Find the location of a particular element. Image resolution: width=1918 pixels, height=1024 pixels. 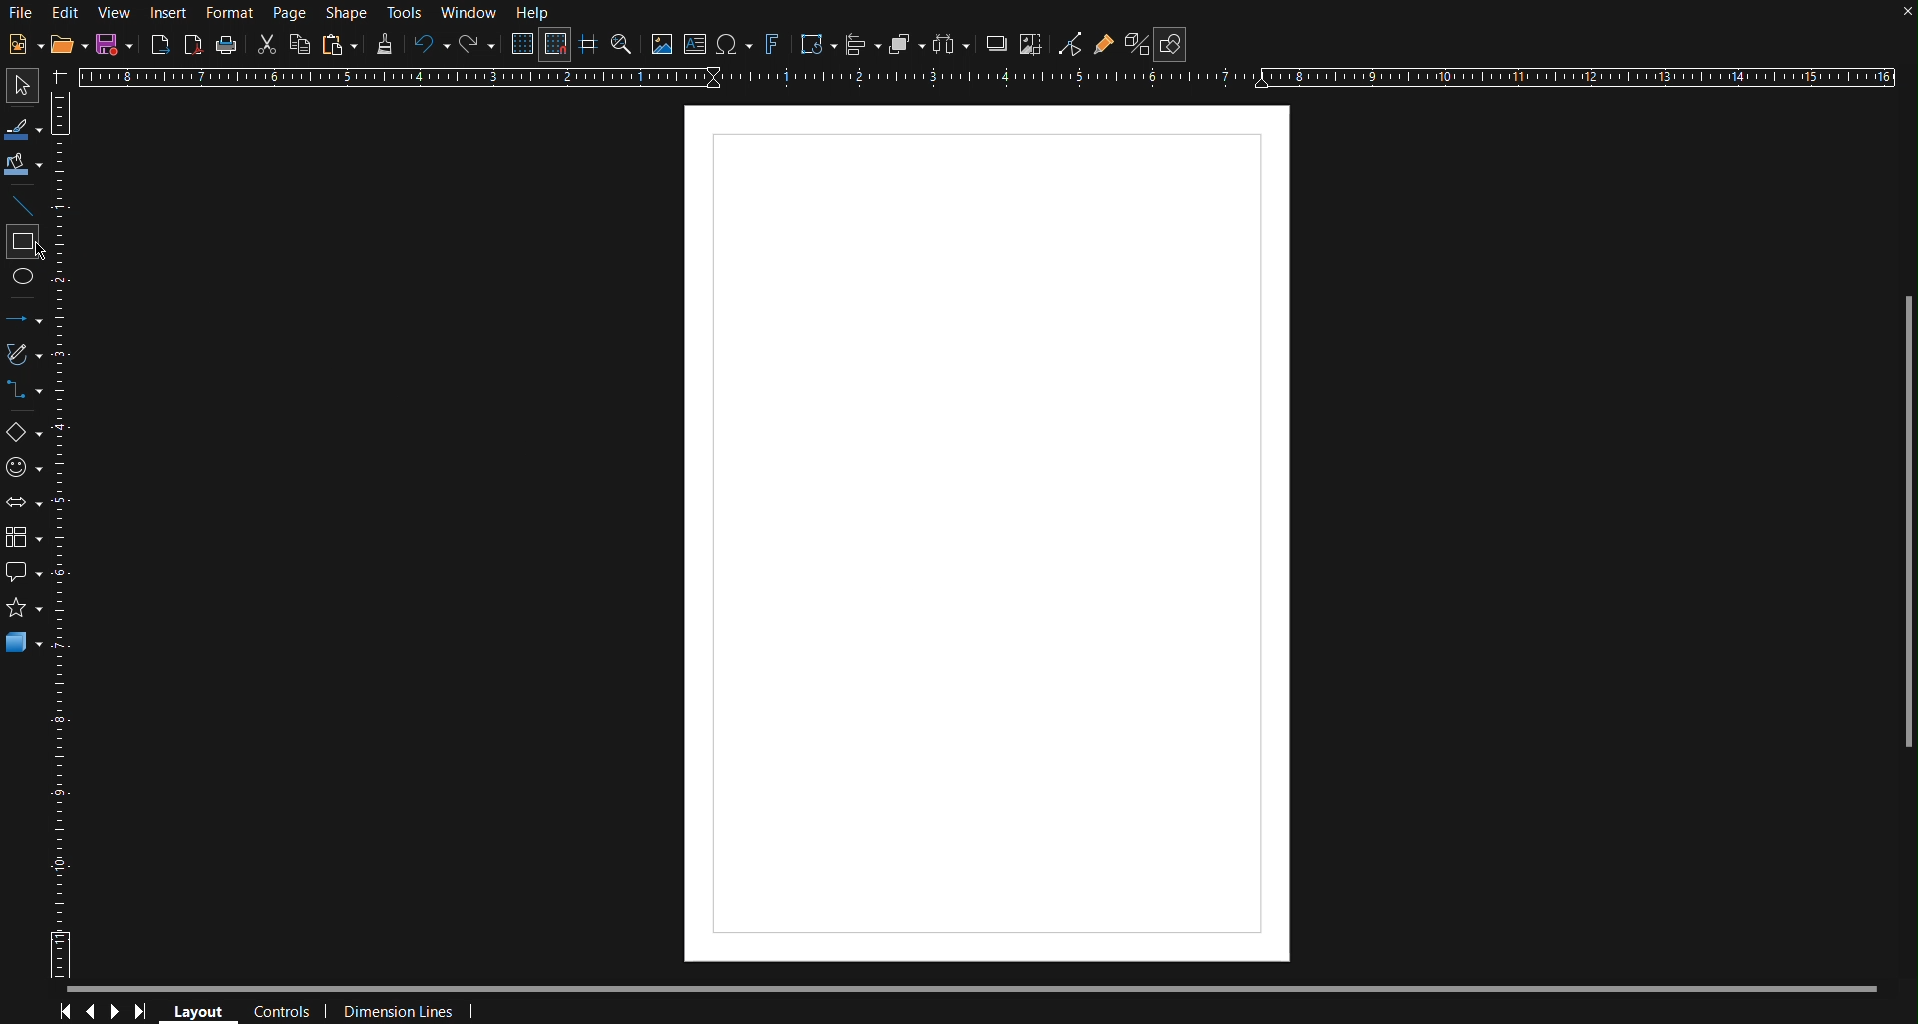

Zoom and Pan is located at coordinates (622, 43).